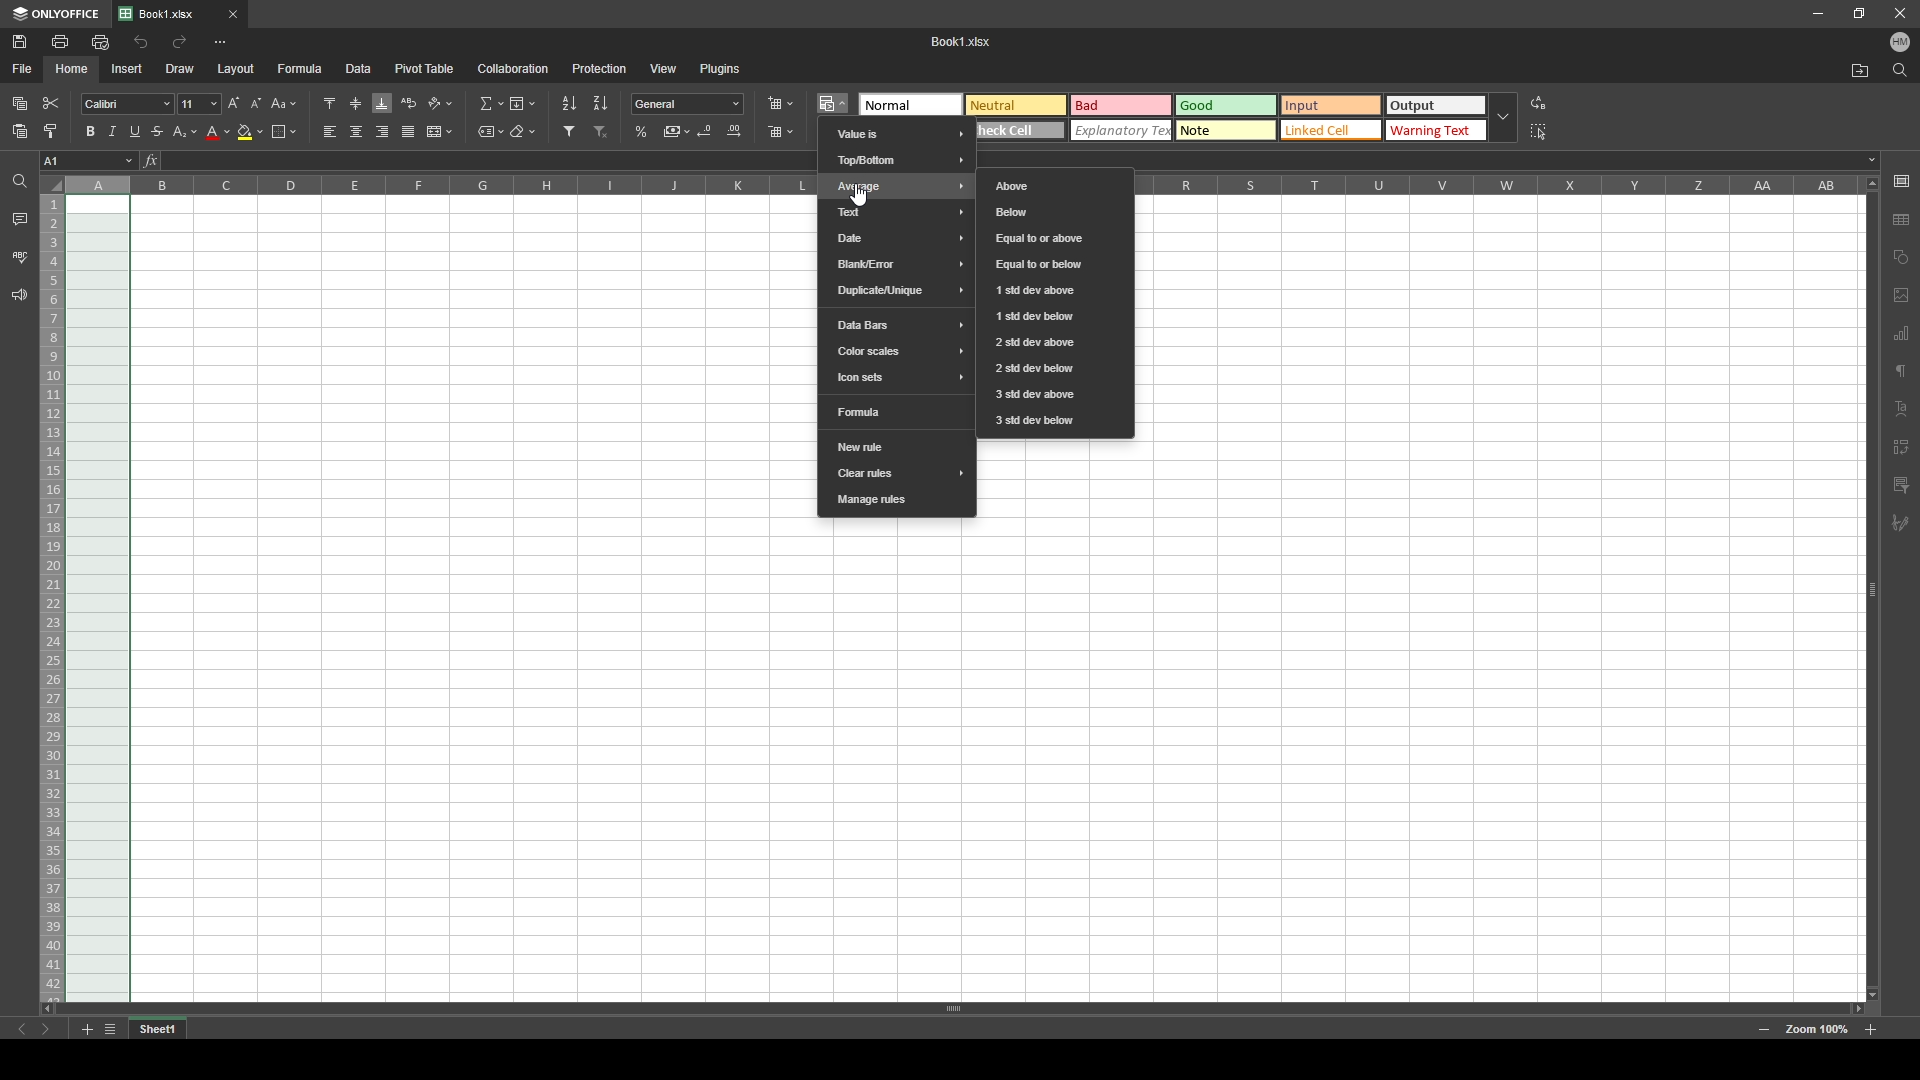  What do you see at coordinates (734, 131) in the screenshot?
I see `increase decimal` at bounding box center [734, 131].